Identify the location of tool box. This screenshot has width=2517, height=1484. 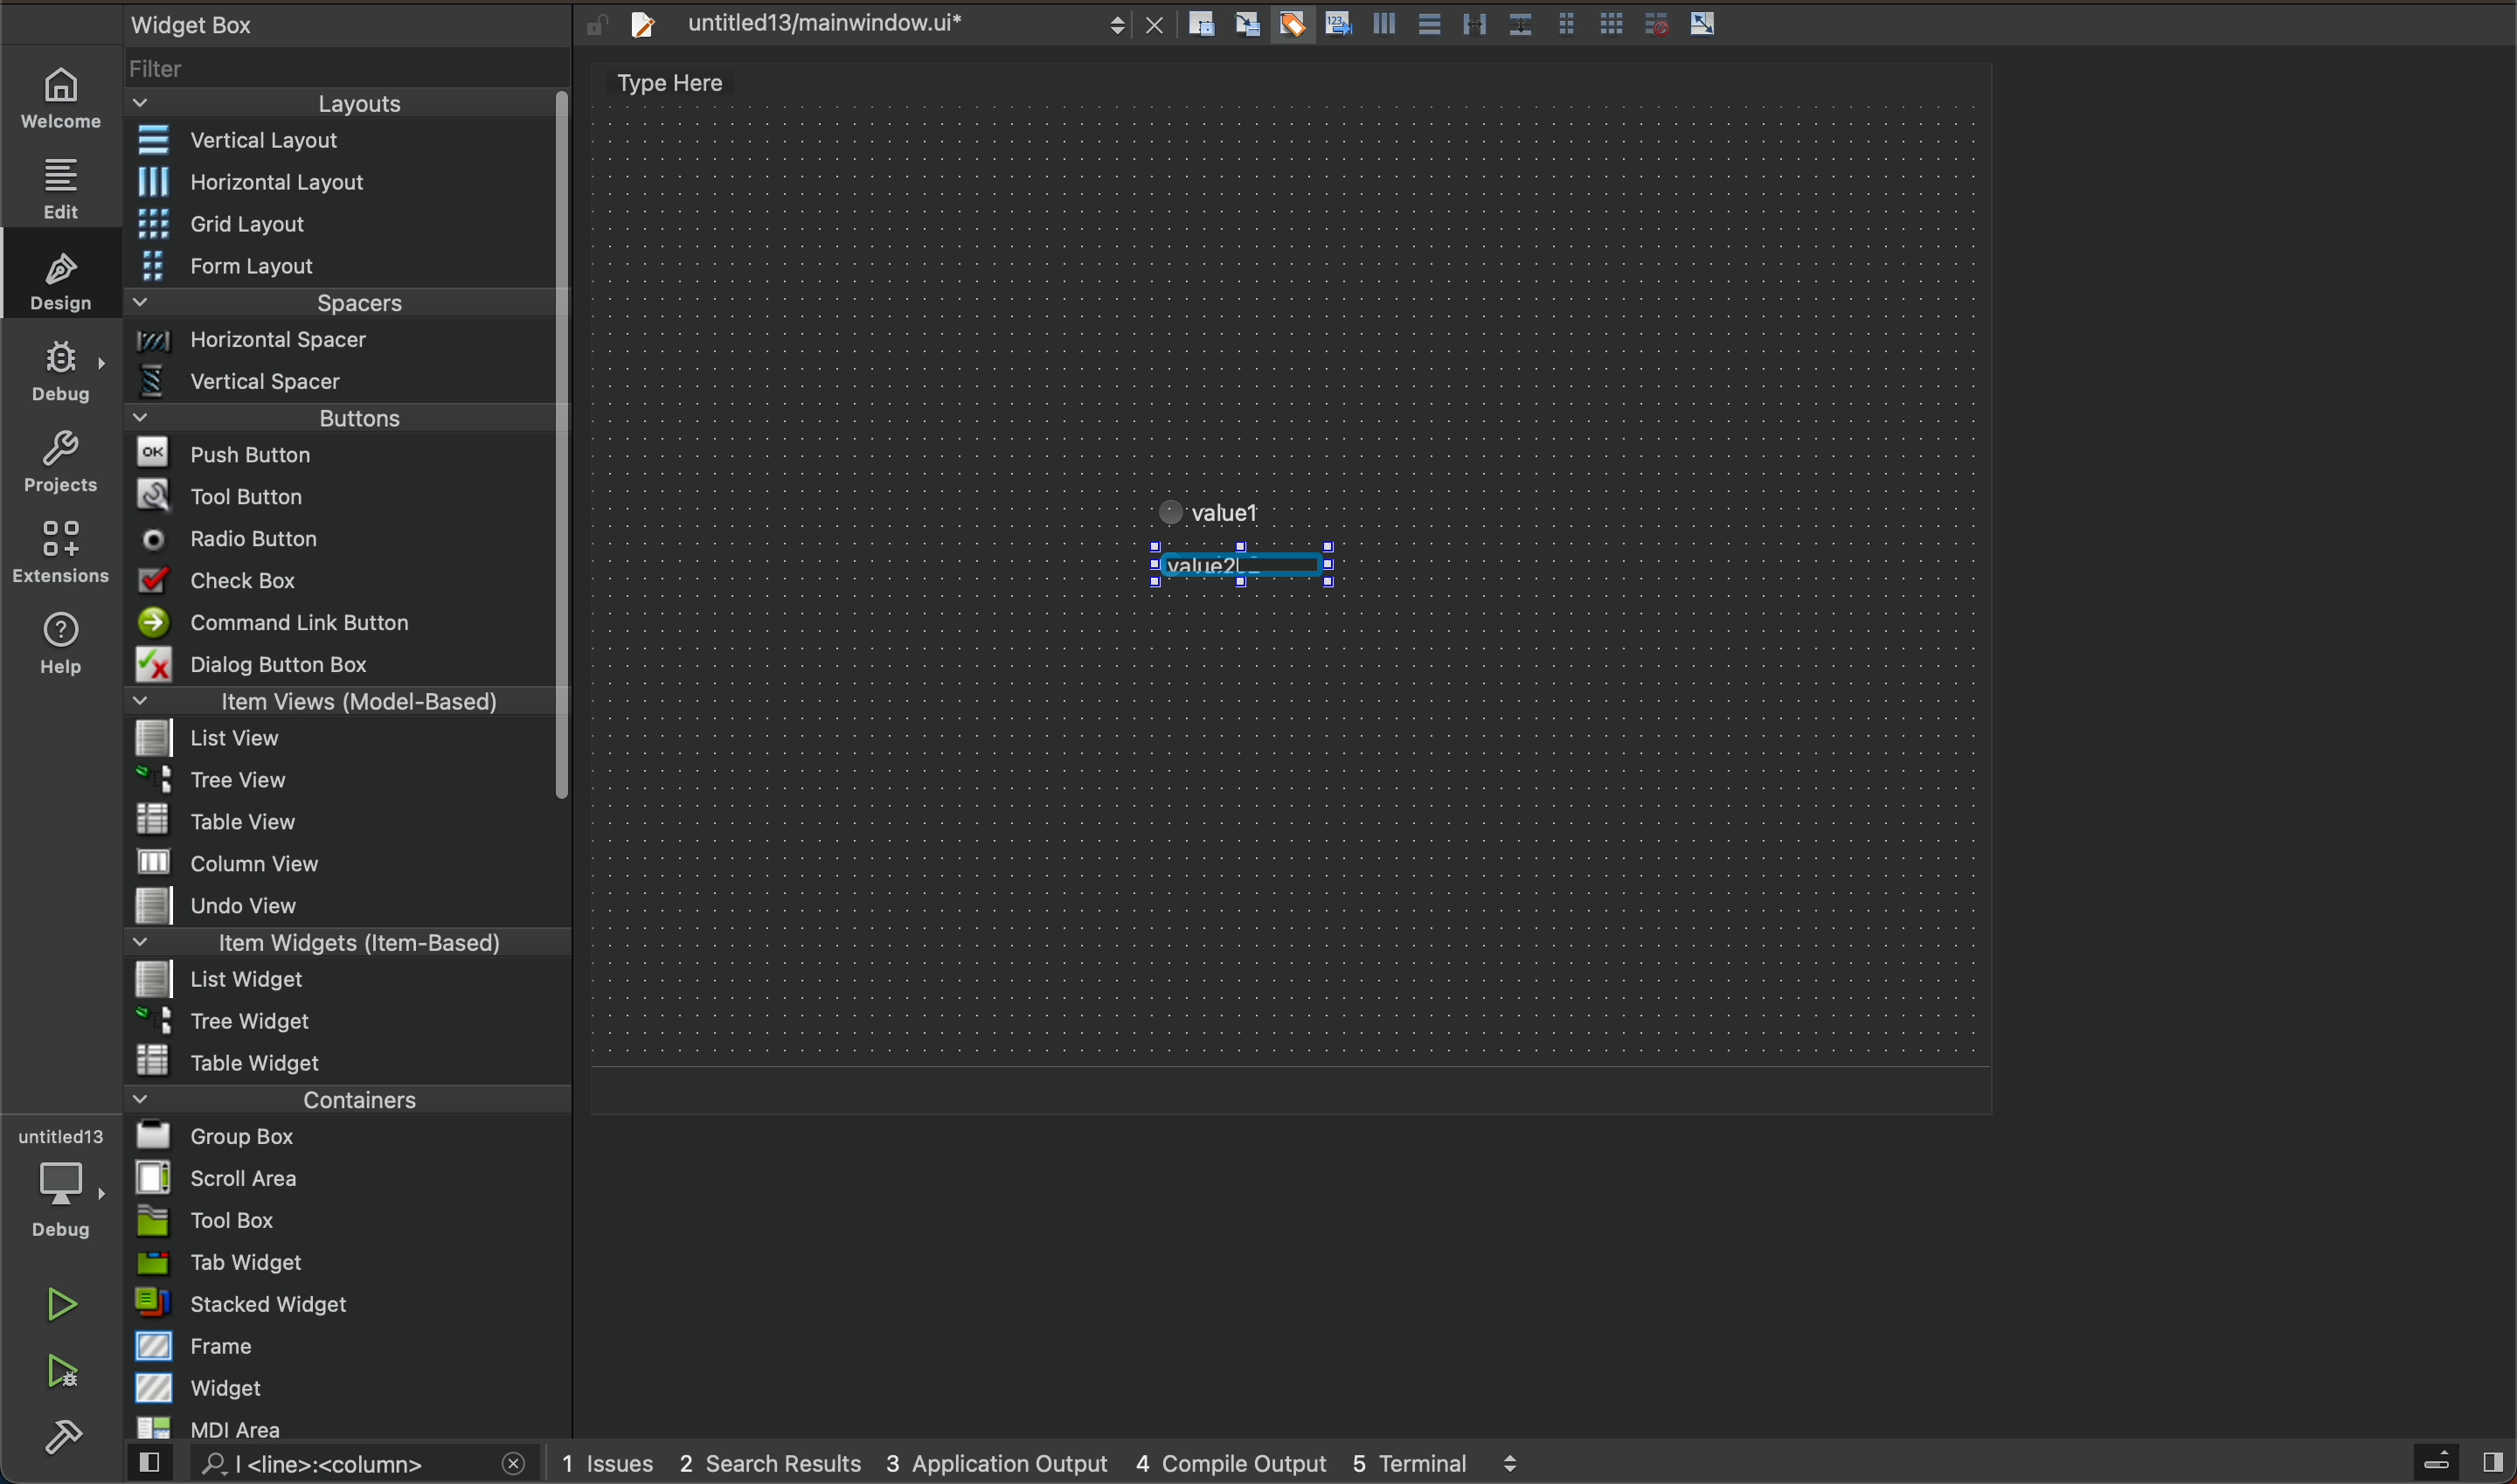
(348, 1220).